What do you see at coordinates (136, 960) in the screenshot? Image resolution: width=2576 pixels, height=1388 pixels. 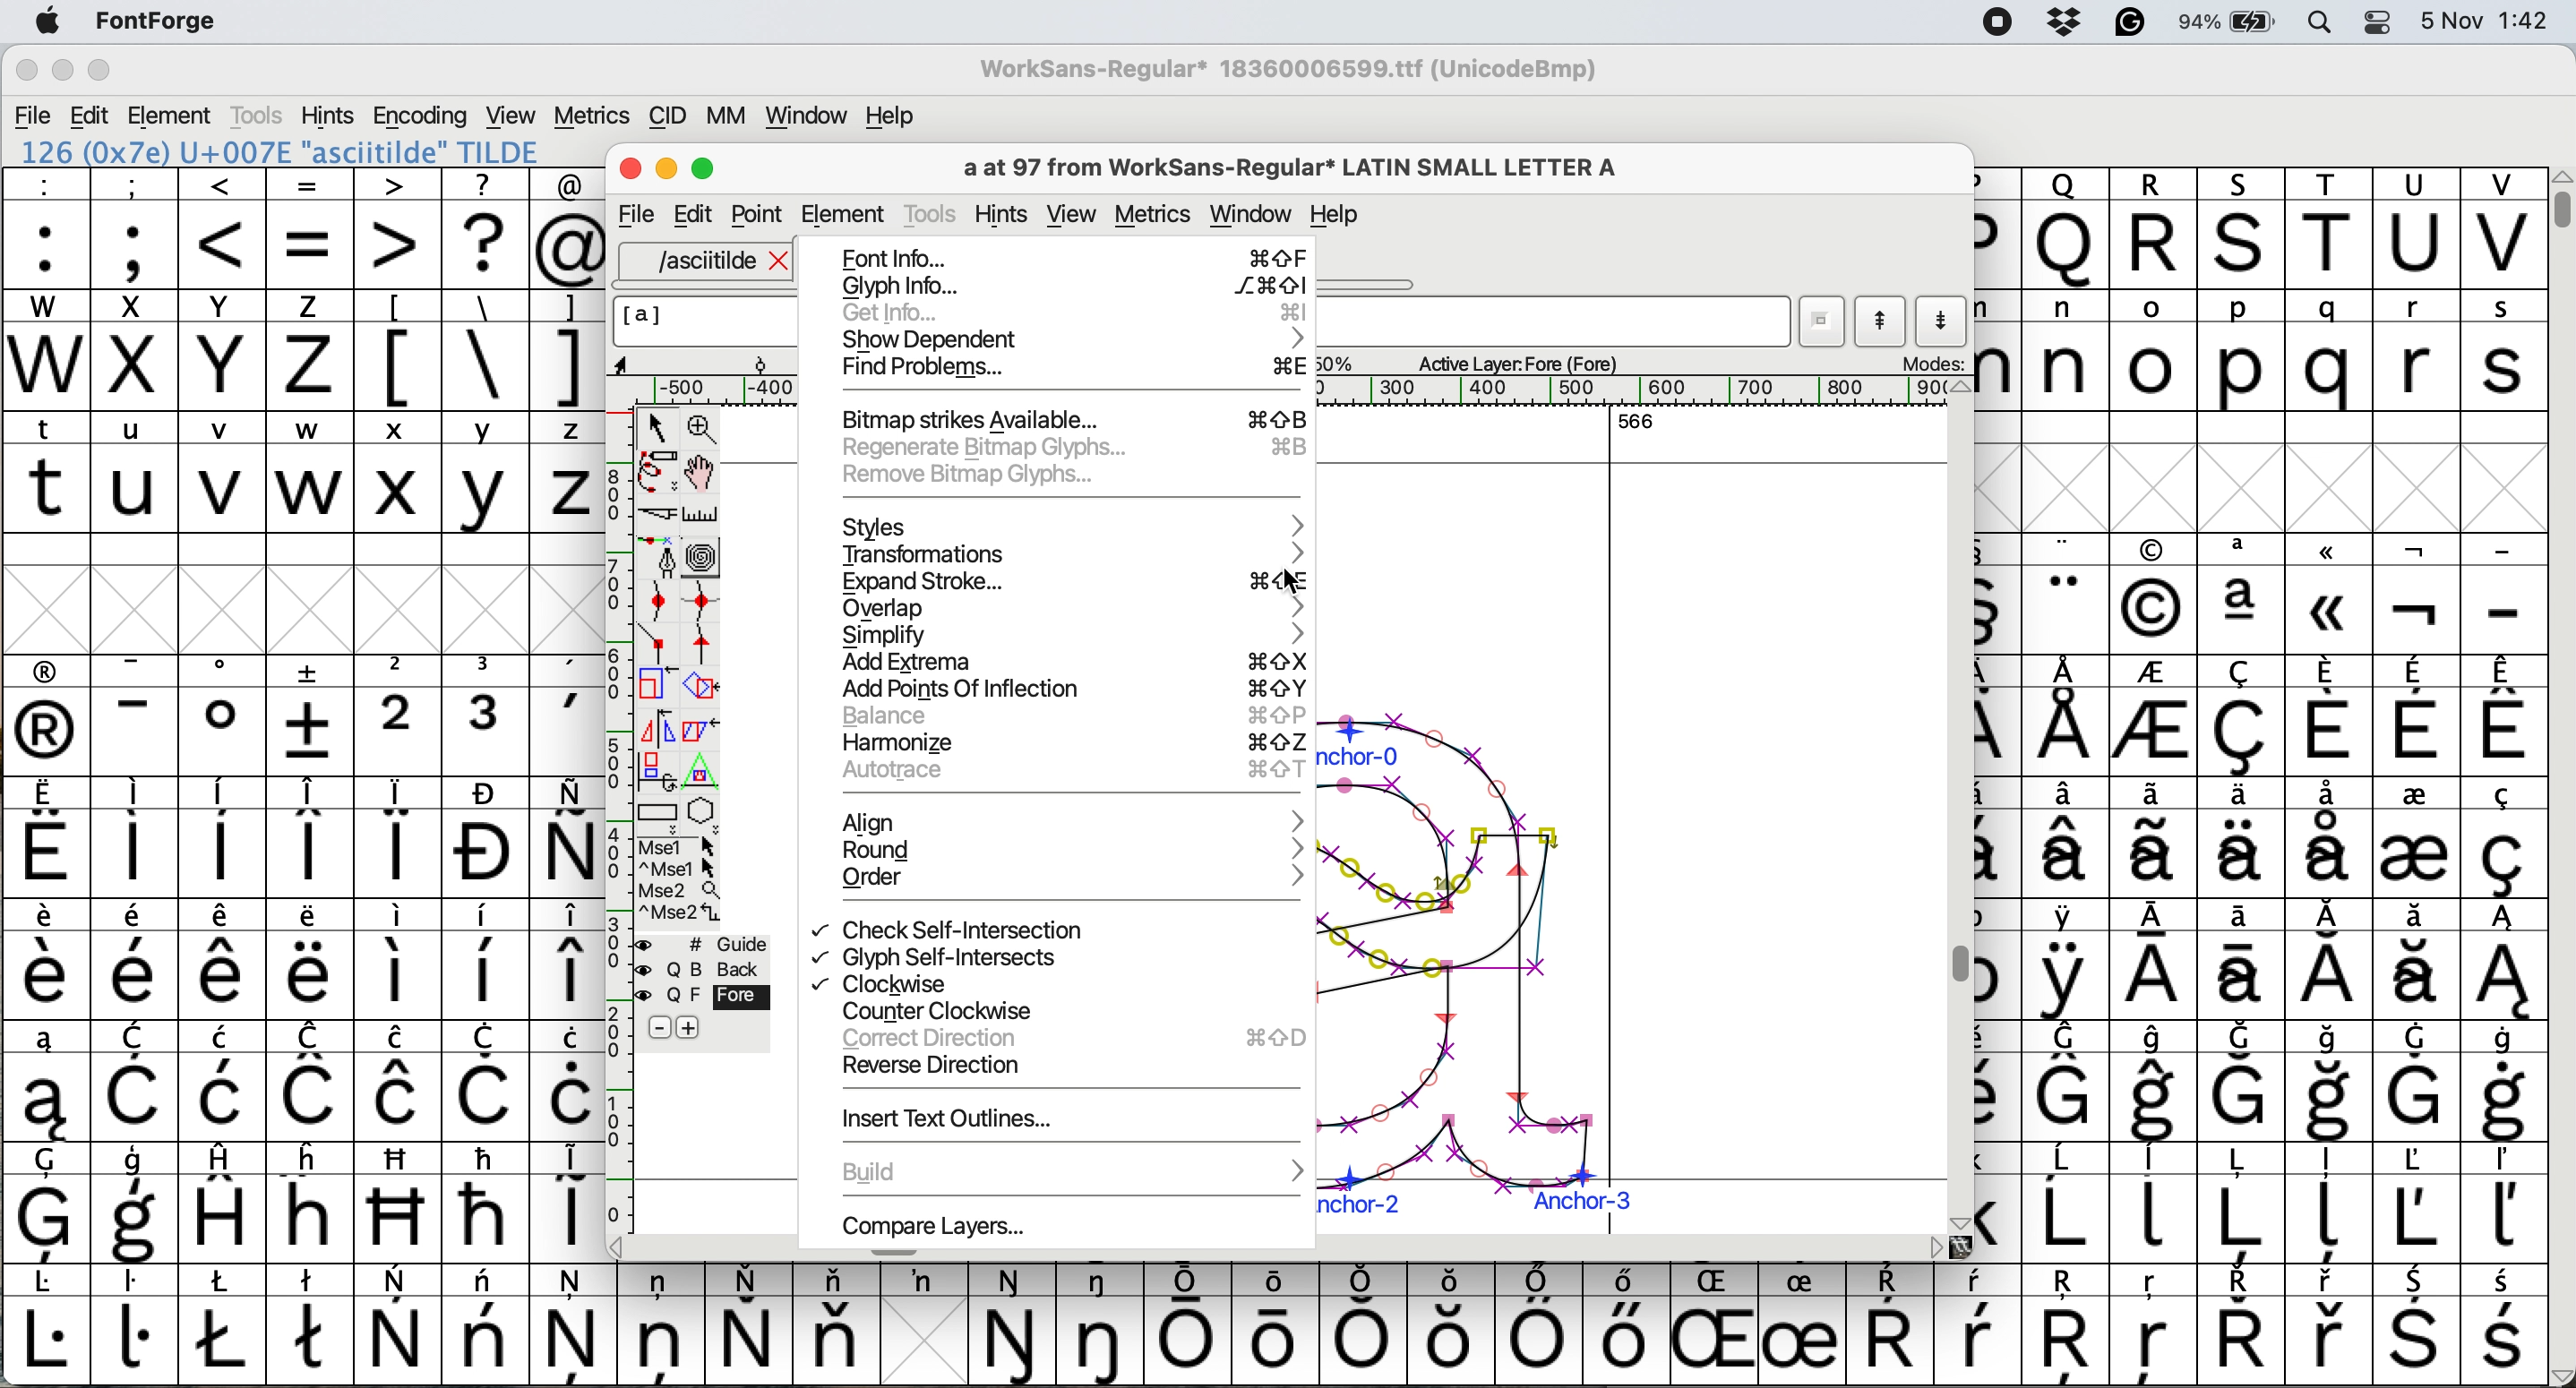 I see `symbol` at bounding box center [136, 960].